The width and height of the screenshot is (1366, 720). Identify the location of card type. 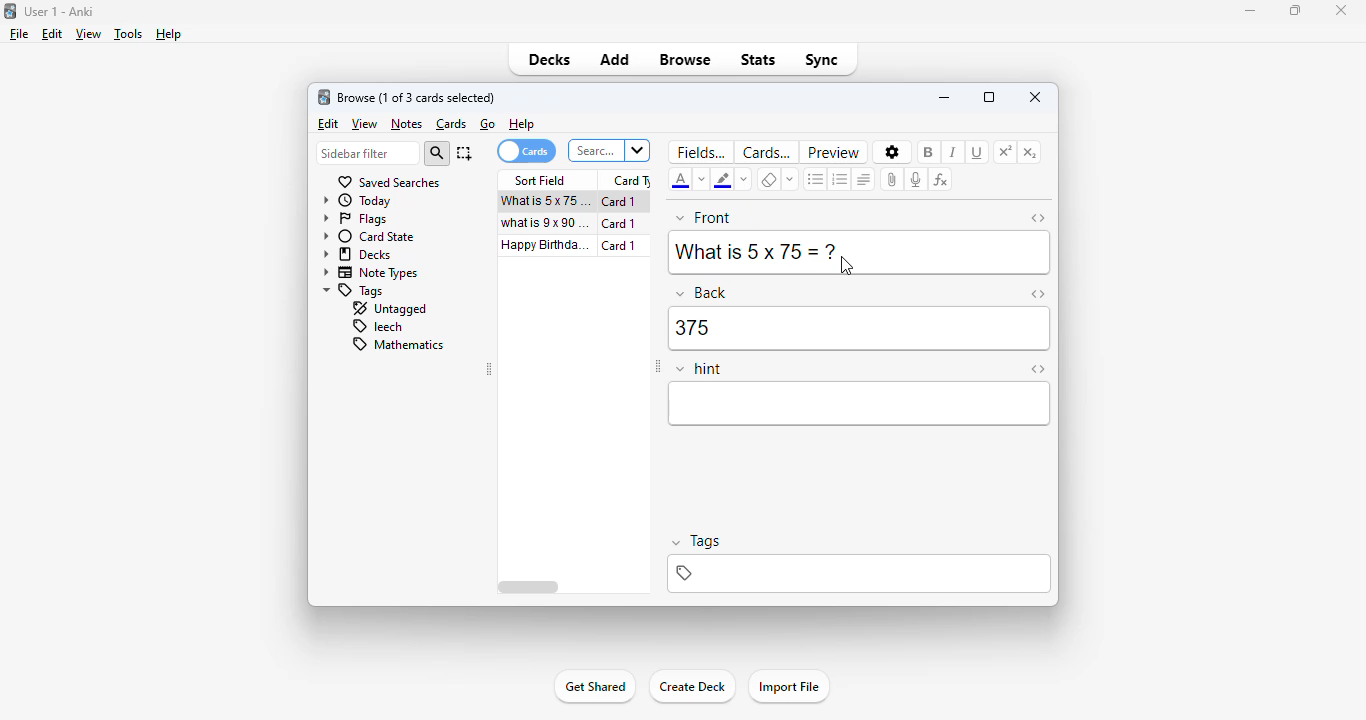
(630, 179).